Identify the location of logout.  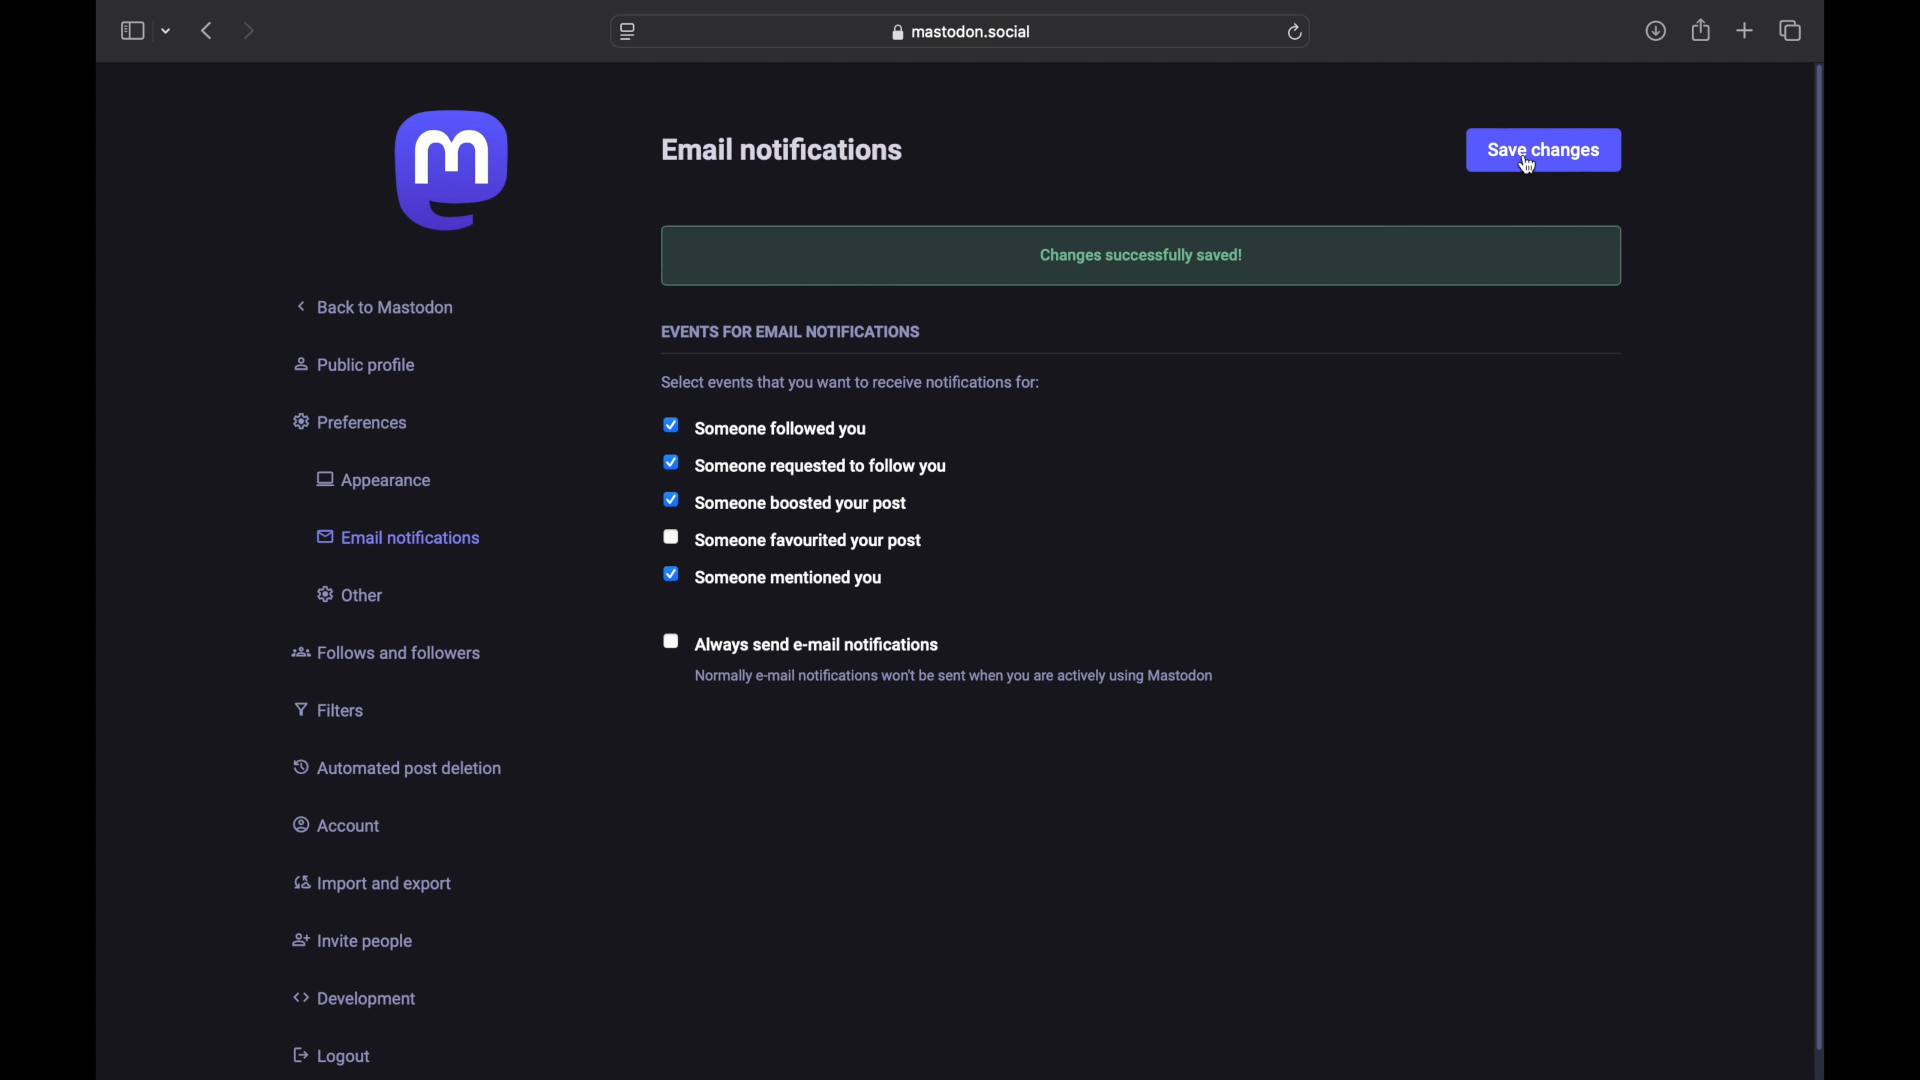
(330, 1055).